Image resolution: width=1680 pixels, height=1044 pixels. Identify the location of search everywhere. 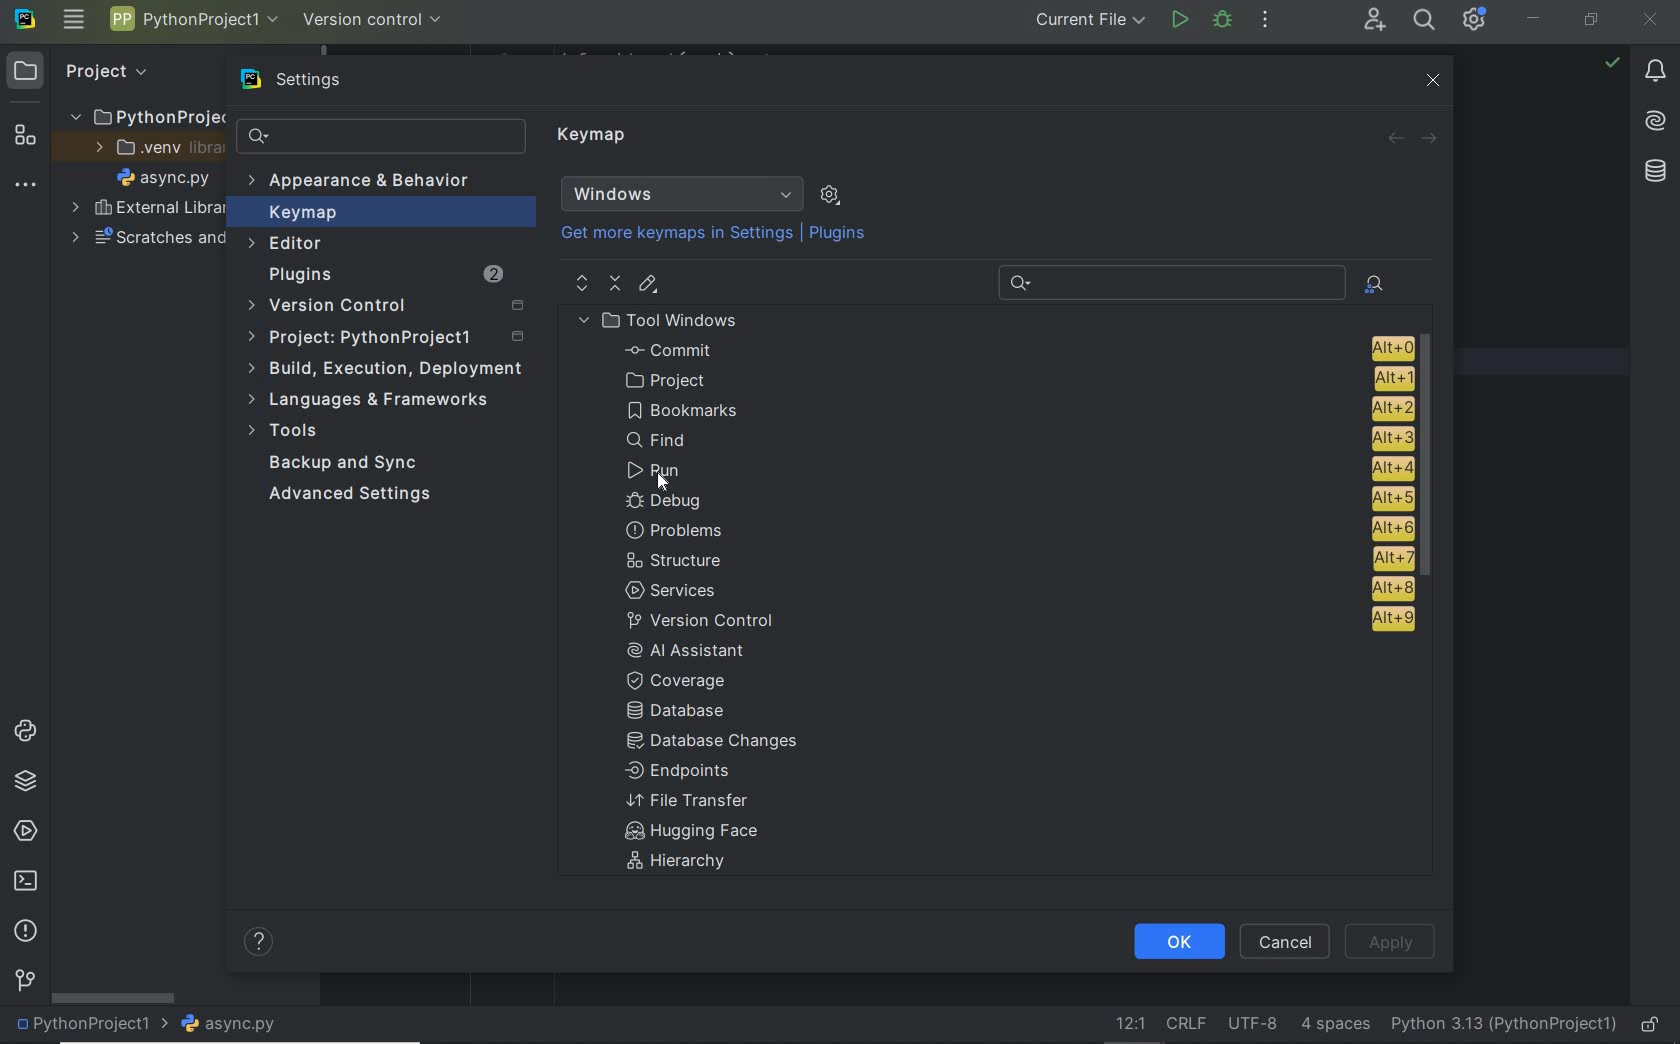
(1425, 20).